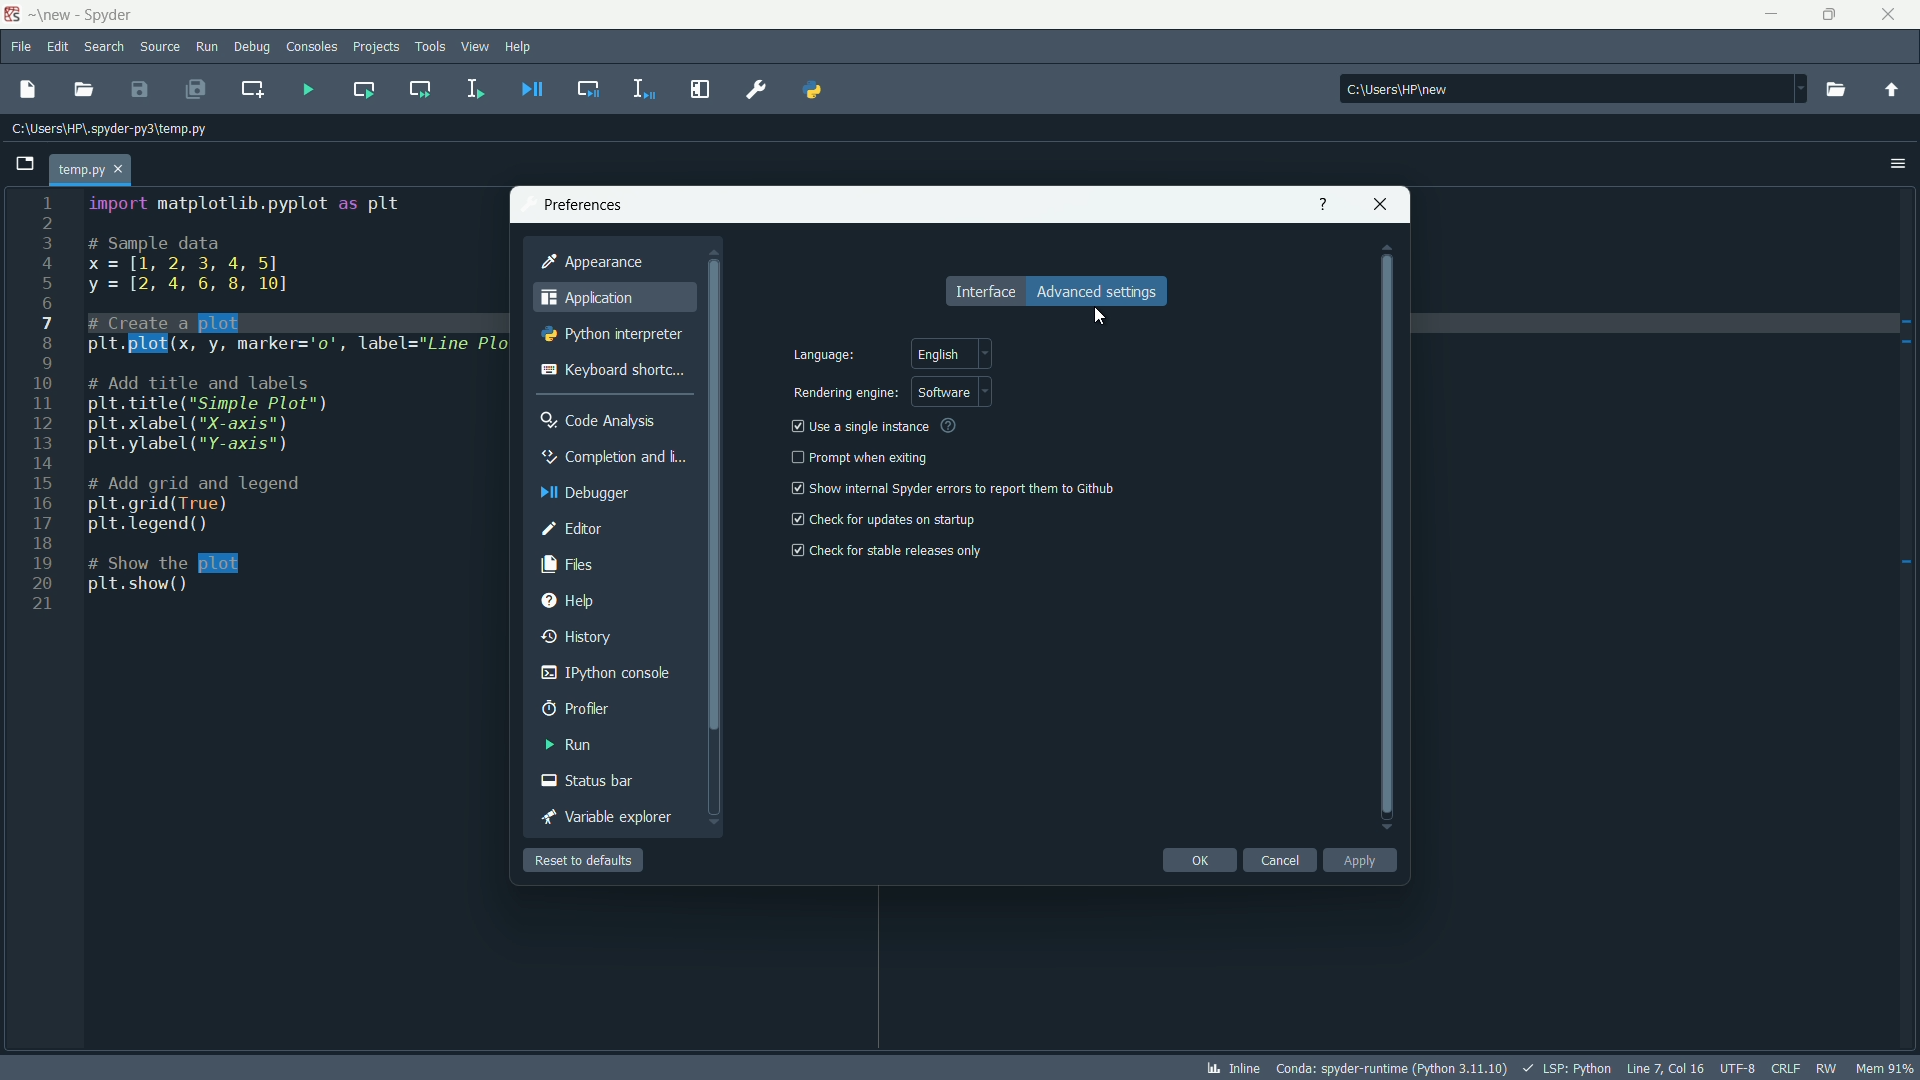 This screenshot has height=1080, width=1920. I want to click on parent directory, so click(1891, 90).